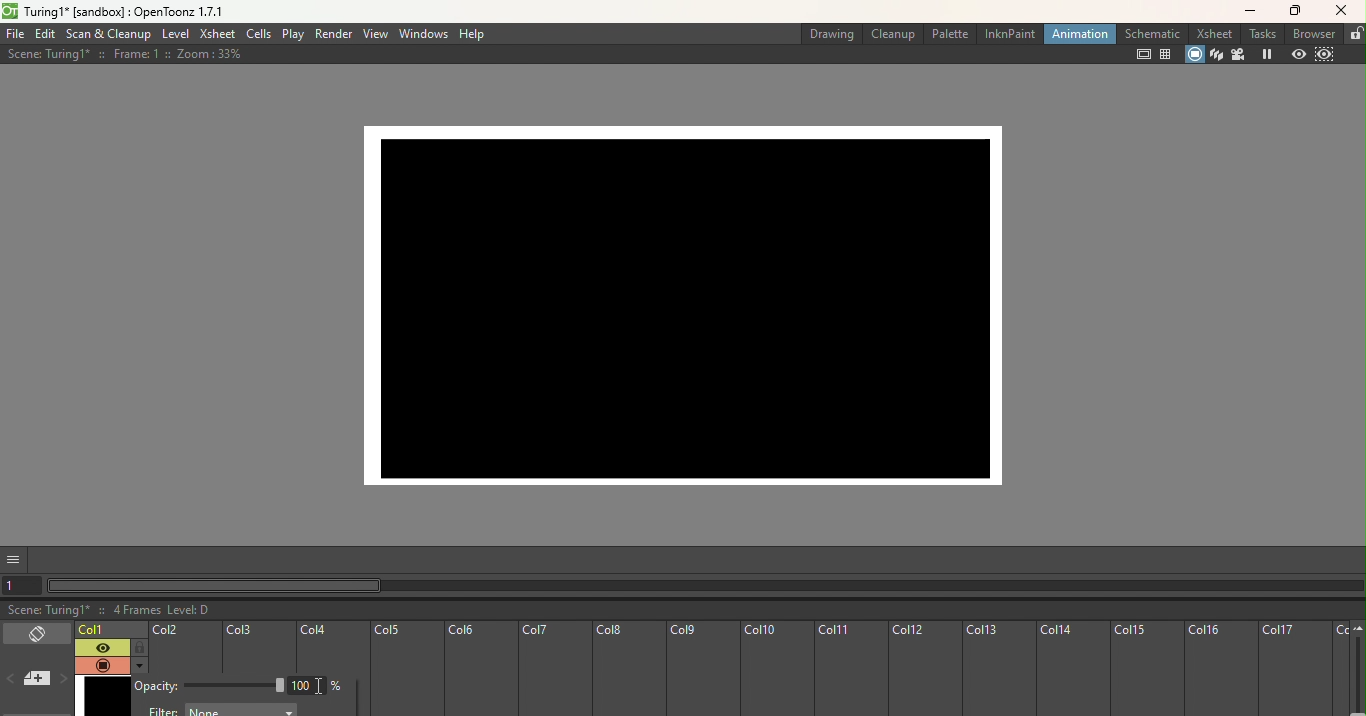  What do you see at coordinates (111, 630) in the screenshot?
I see `Click to select the current frame` at bounding box center [111, 630].